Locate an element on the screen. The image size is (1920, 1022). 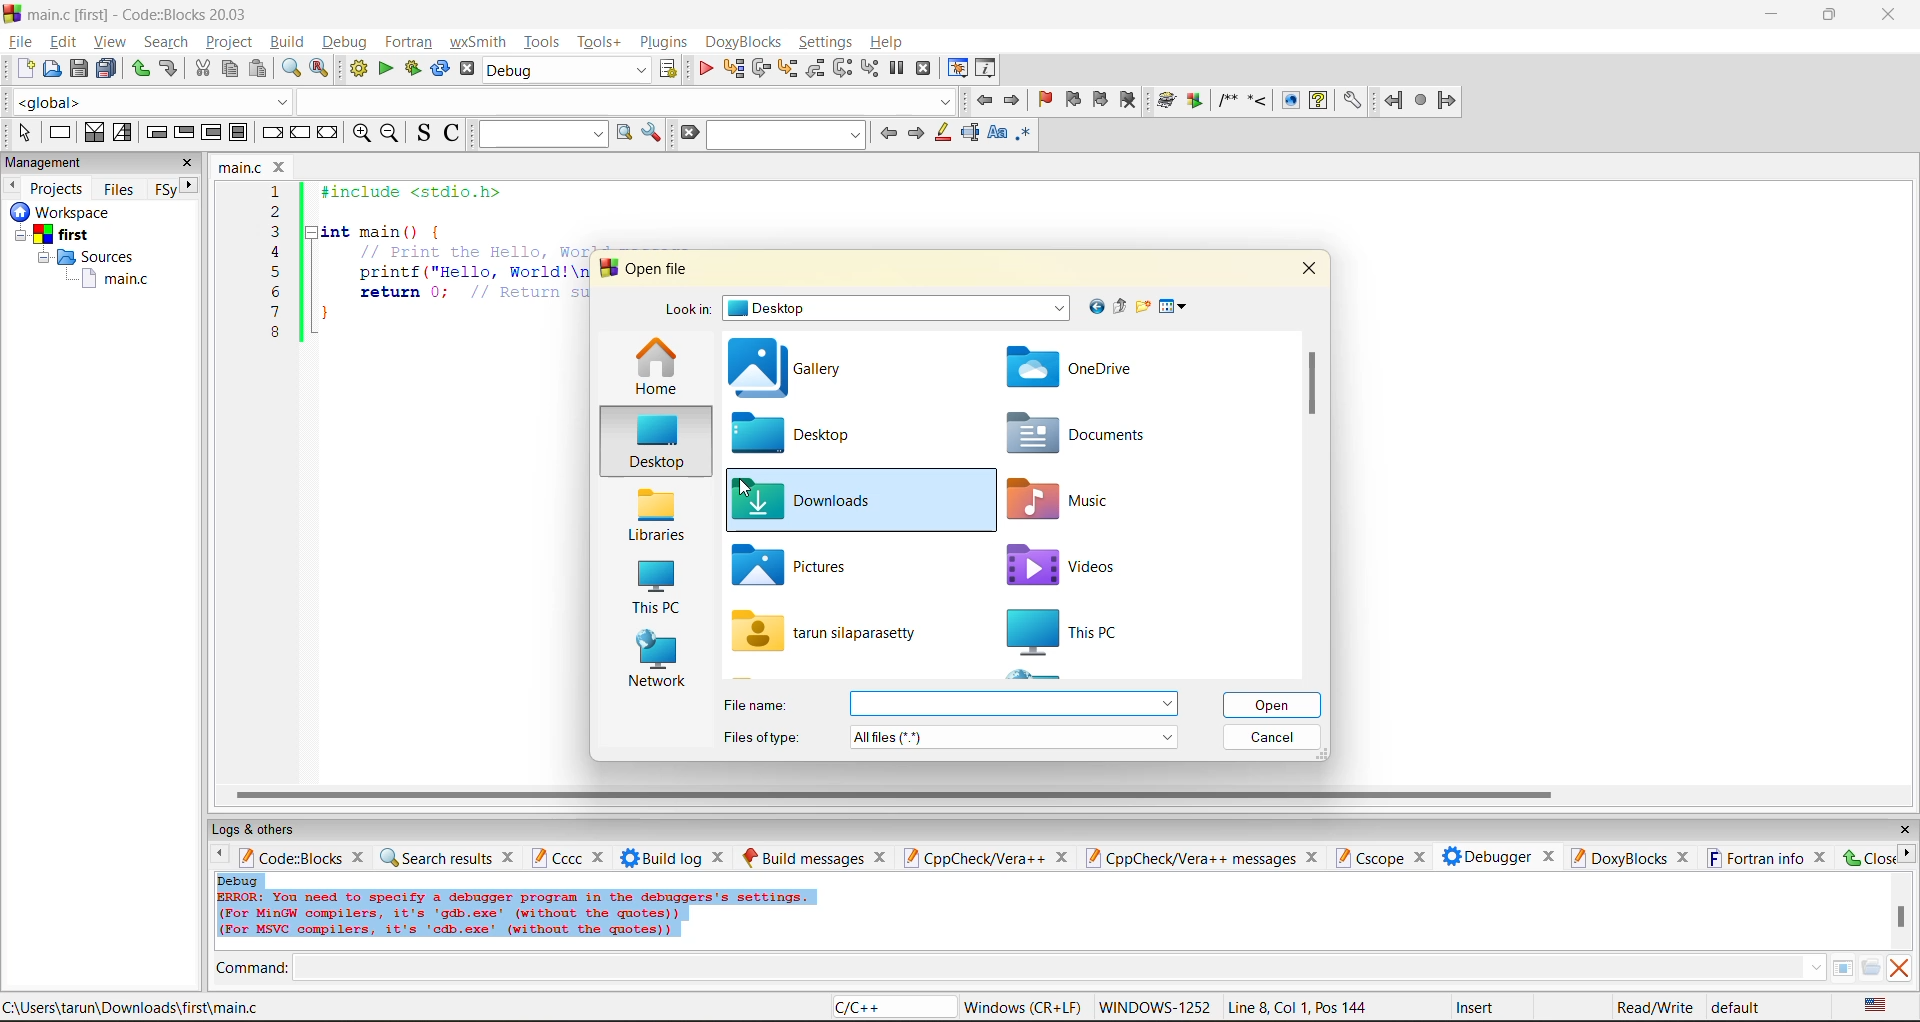
debug is located at coordinates (342, 42).